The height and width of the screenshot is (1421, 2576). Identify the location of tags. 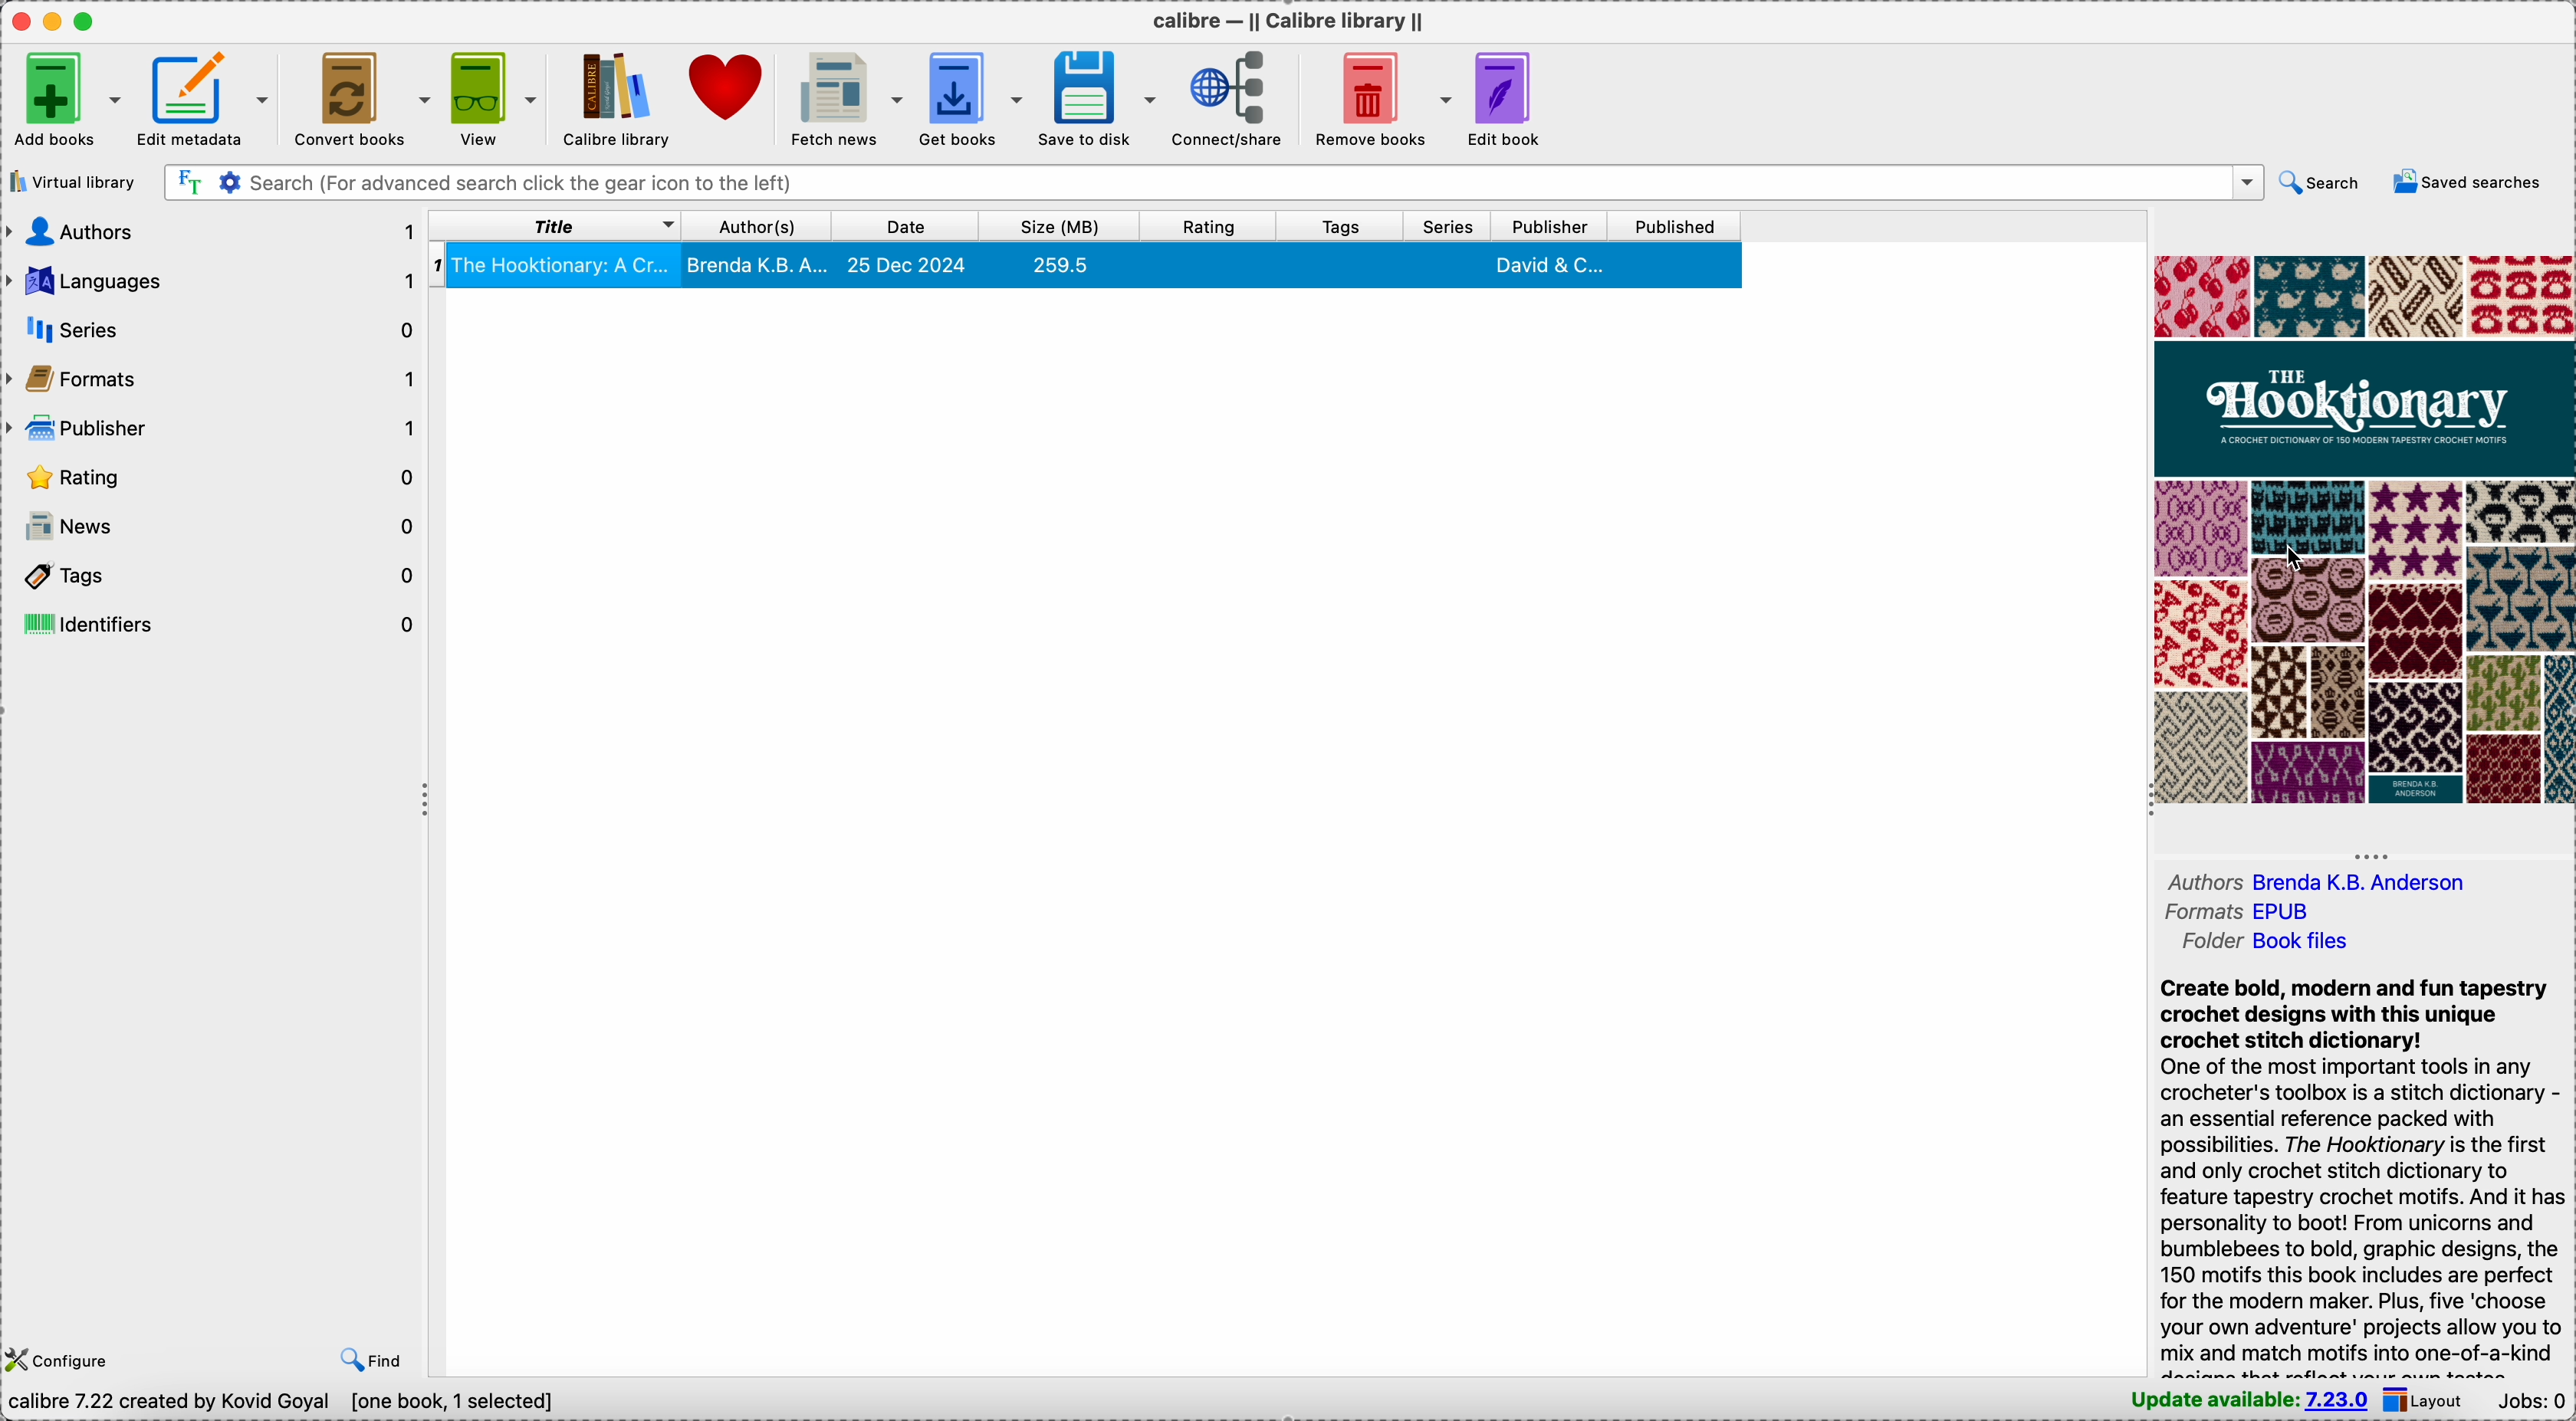
(1338, 226).